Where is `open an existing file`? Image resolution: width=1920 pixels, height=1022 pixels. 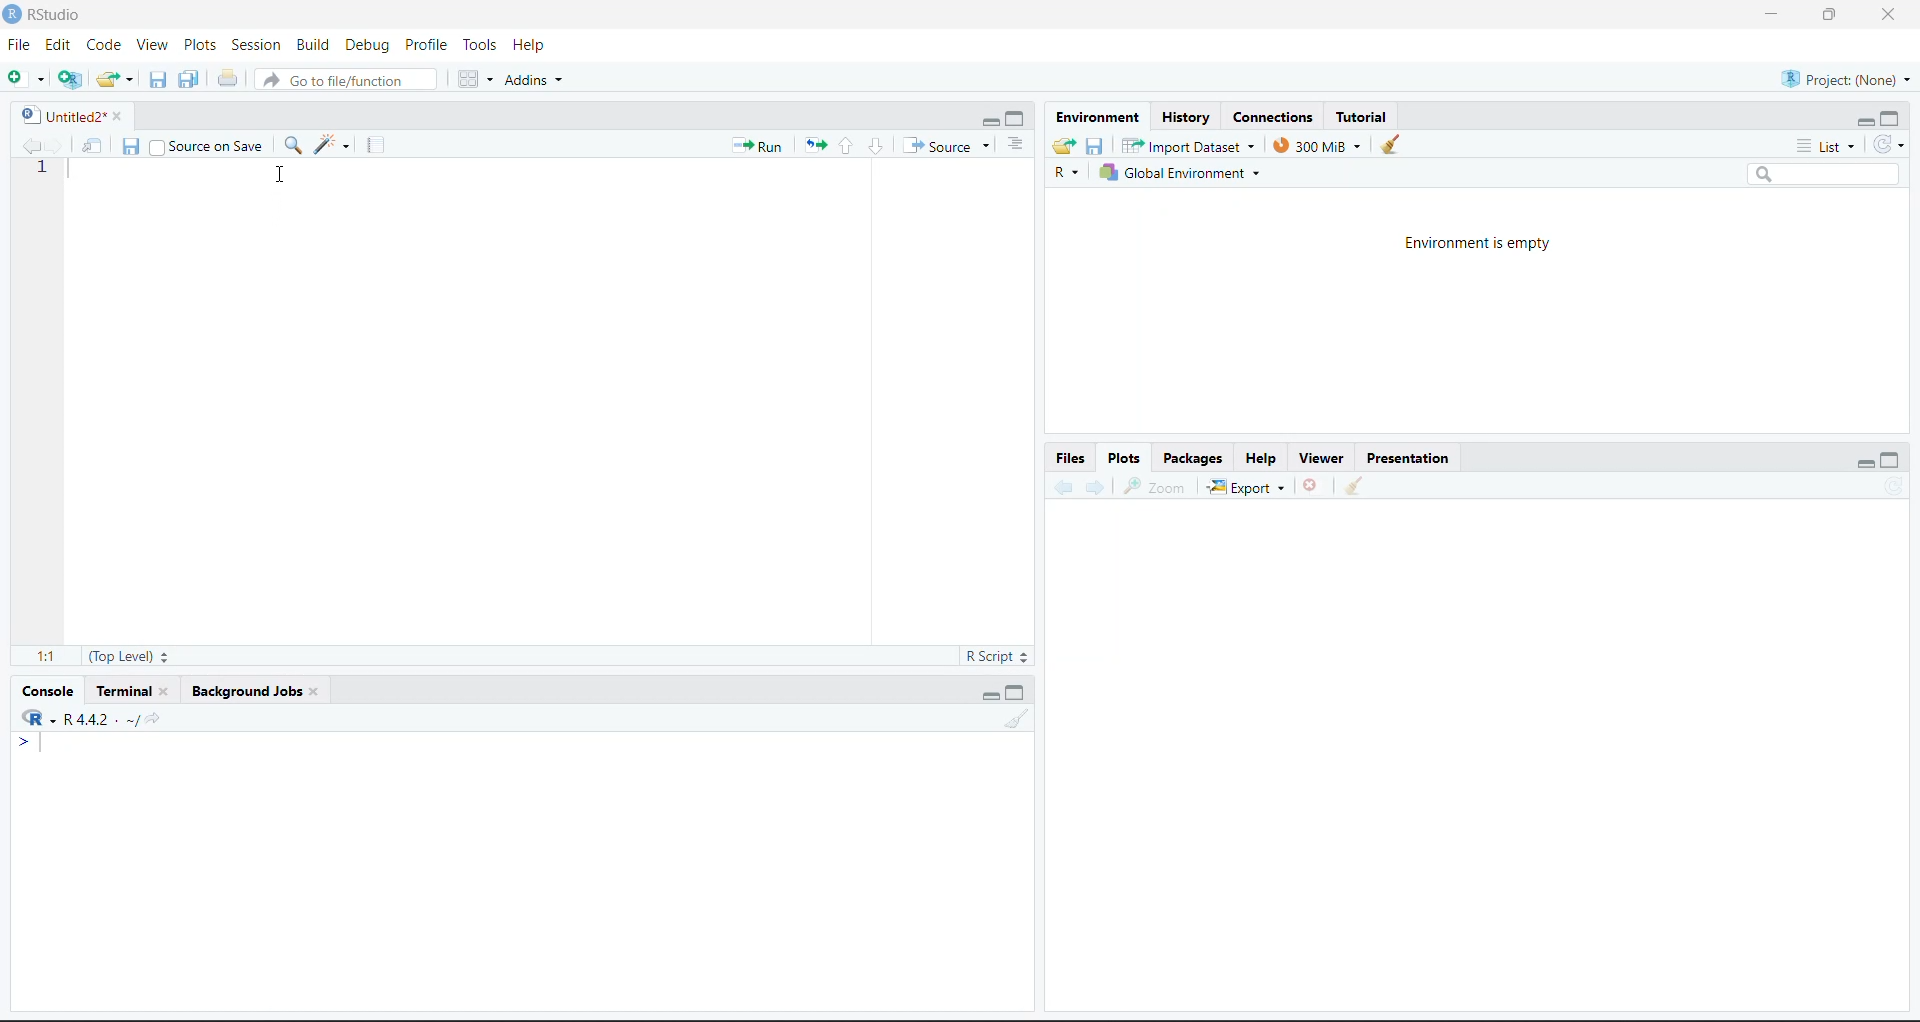 open an existing file is located at coordinates (113, 77).